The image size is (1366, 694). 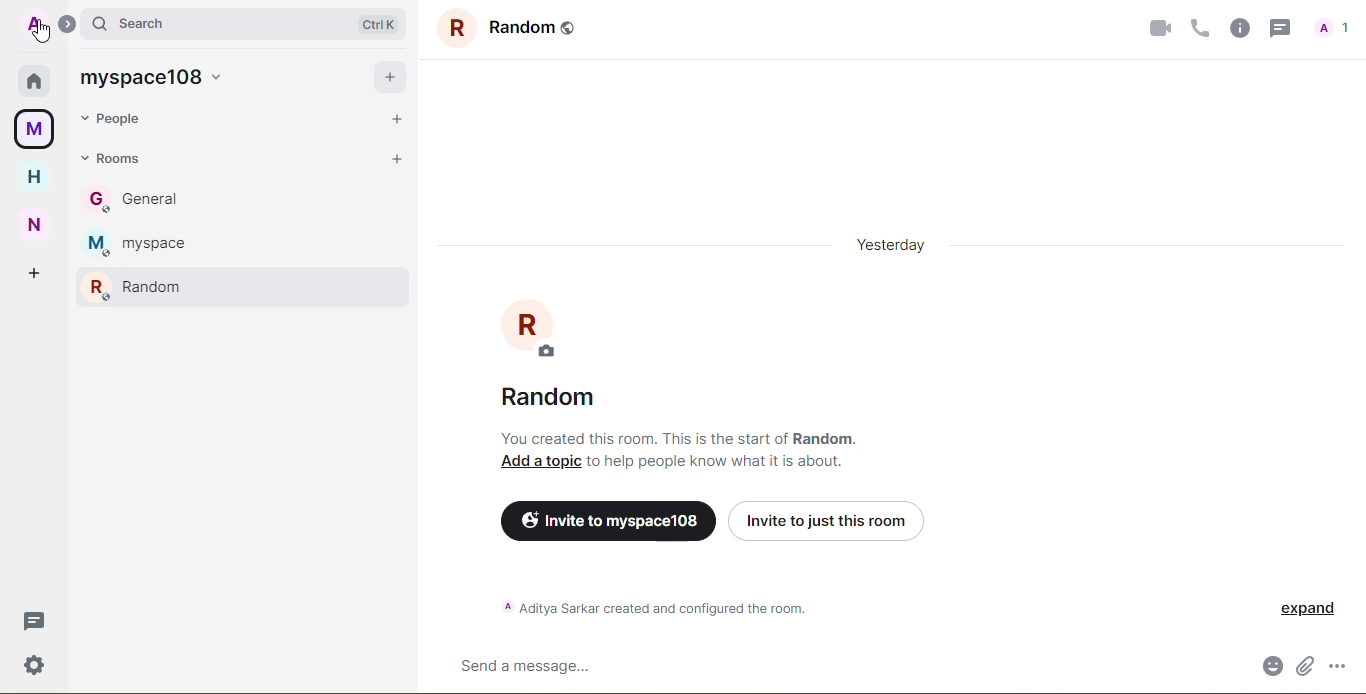 I want to click on more, so click(x=1337, y=666).